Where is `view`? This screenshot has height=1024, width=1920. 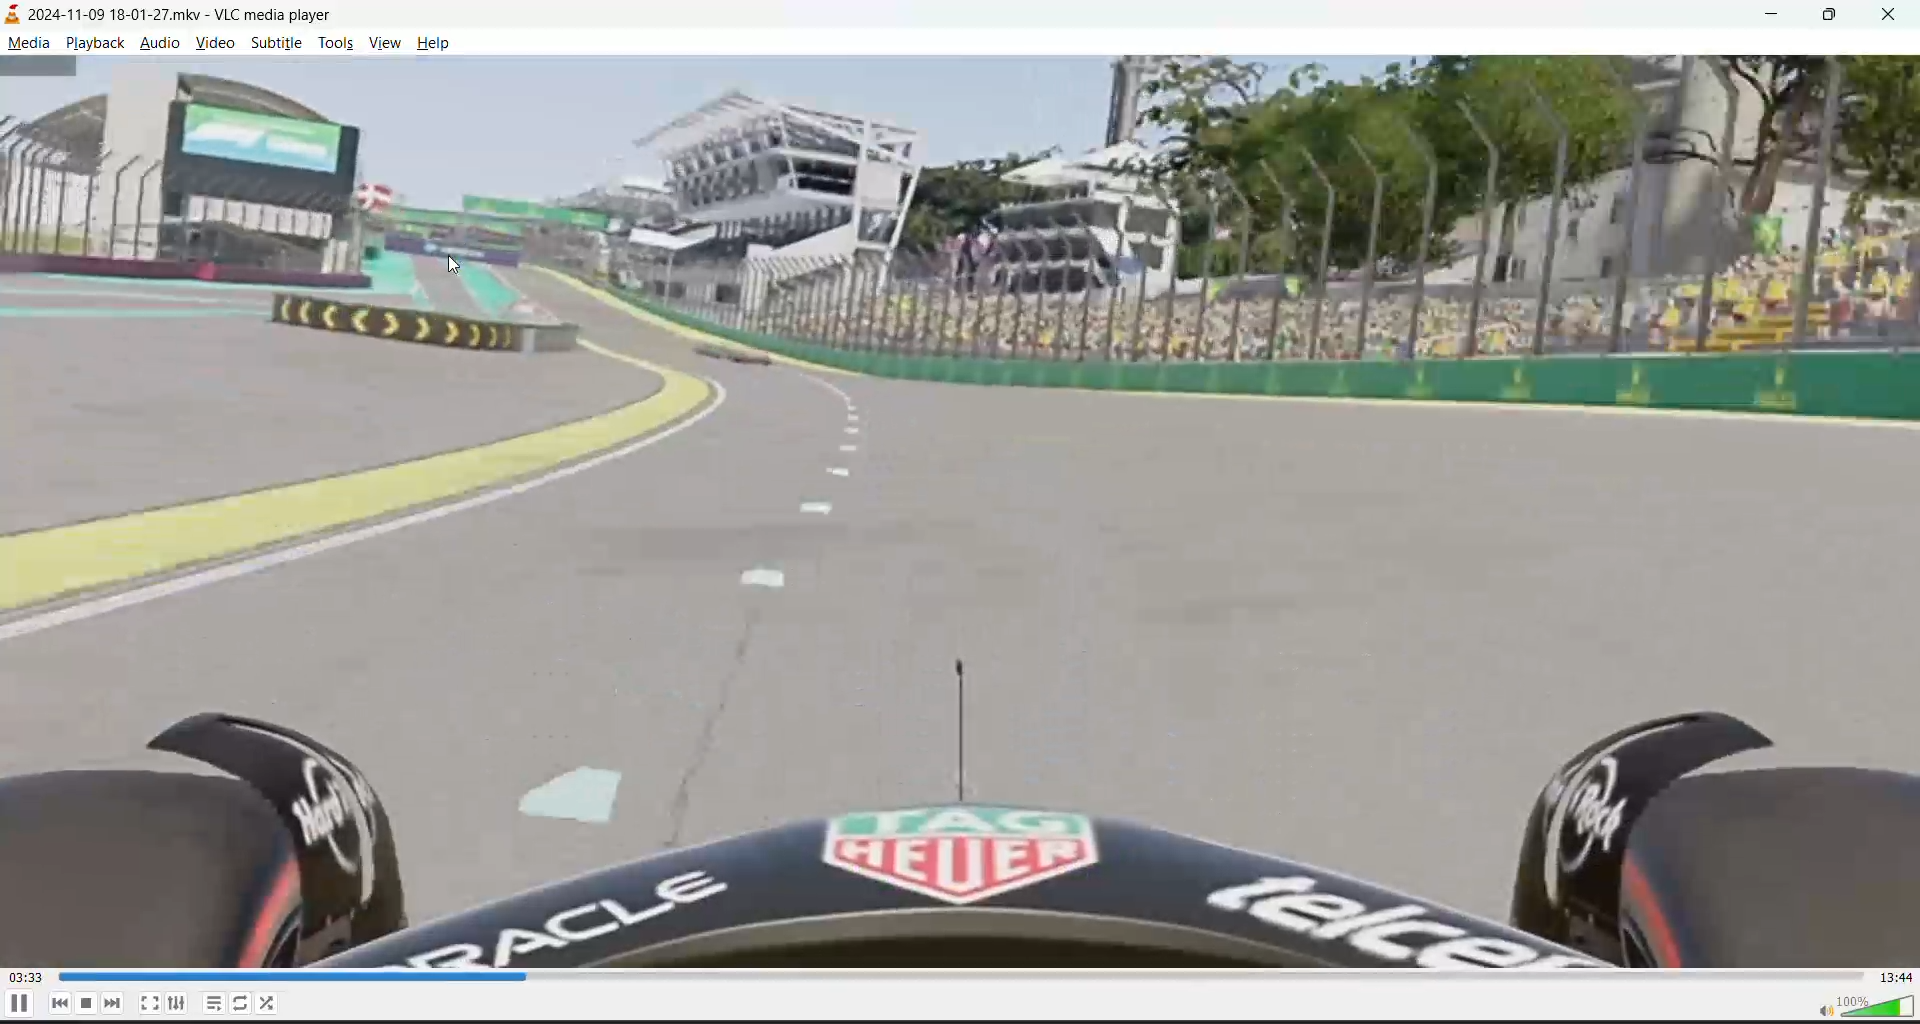 view is located at coordinates (387, 43).